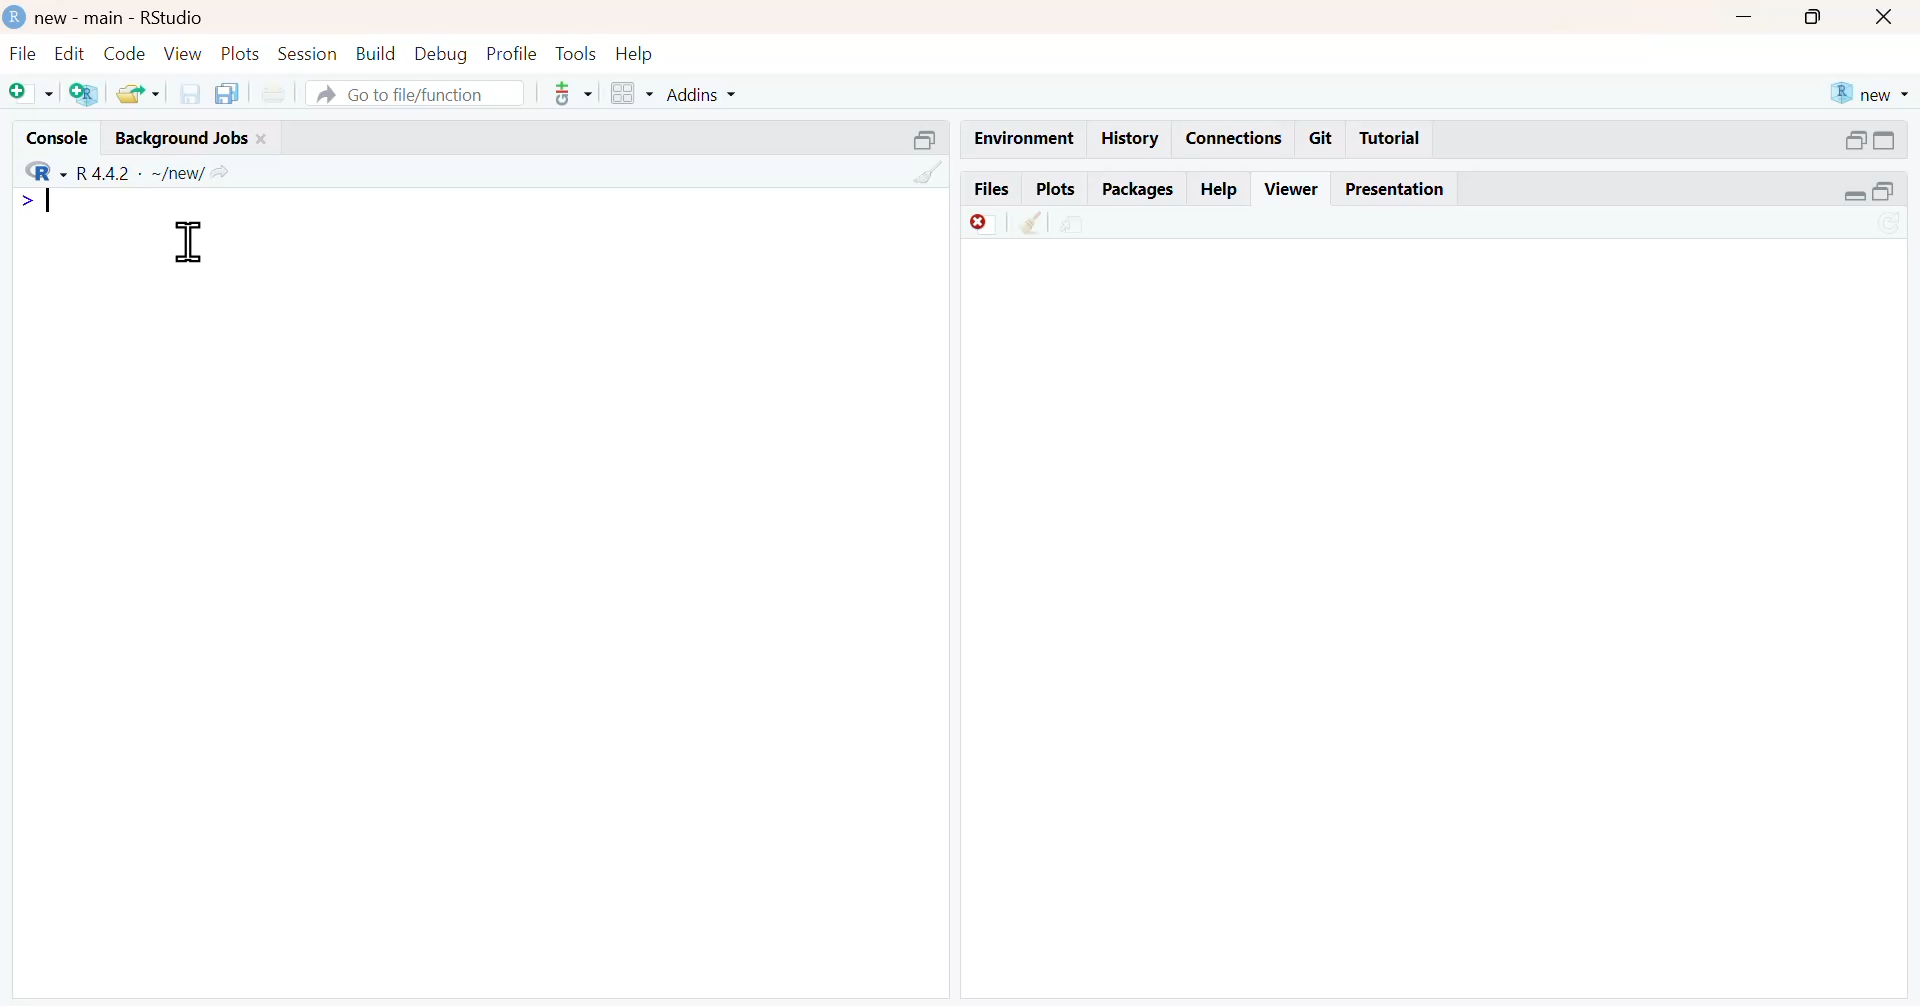 This screenshot has width=1920, height=1006. What do you see at coordinates (922, 138) in the screenshot?
I see `maximize` at bounding box center [922, 138].